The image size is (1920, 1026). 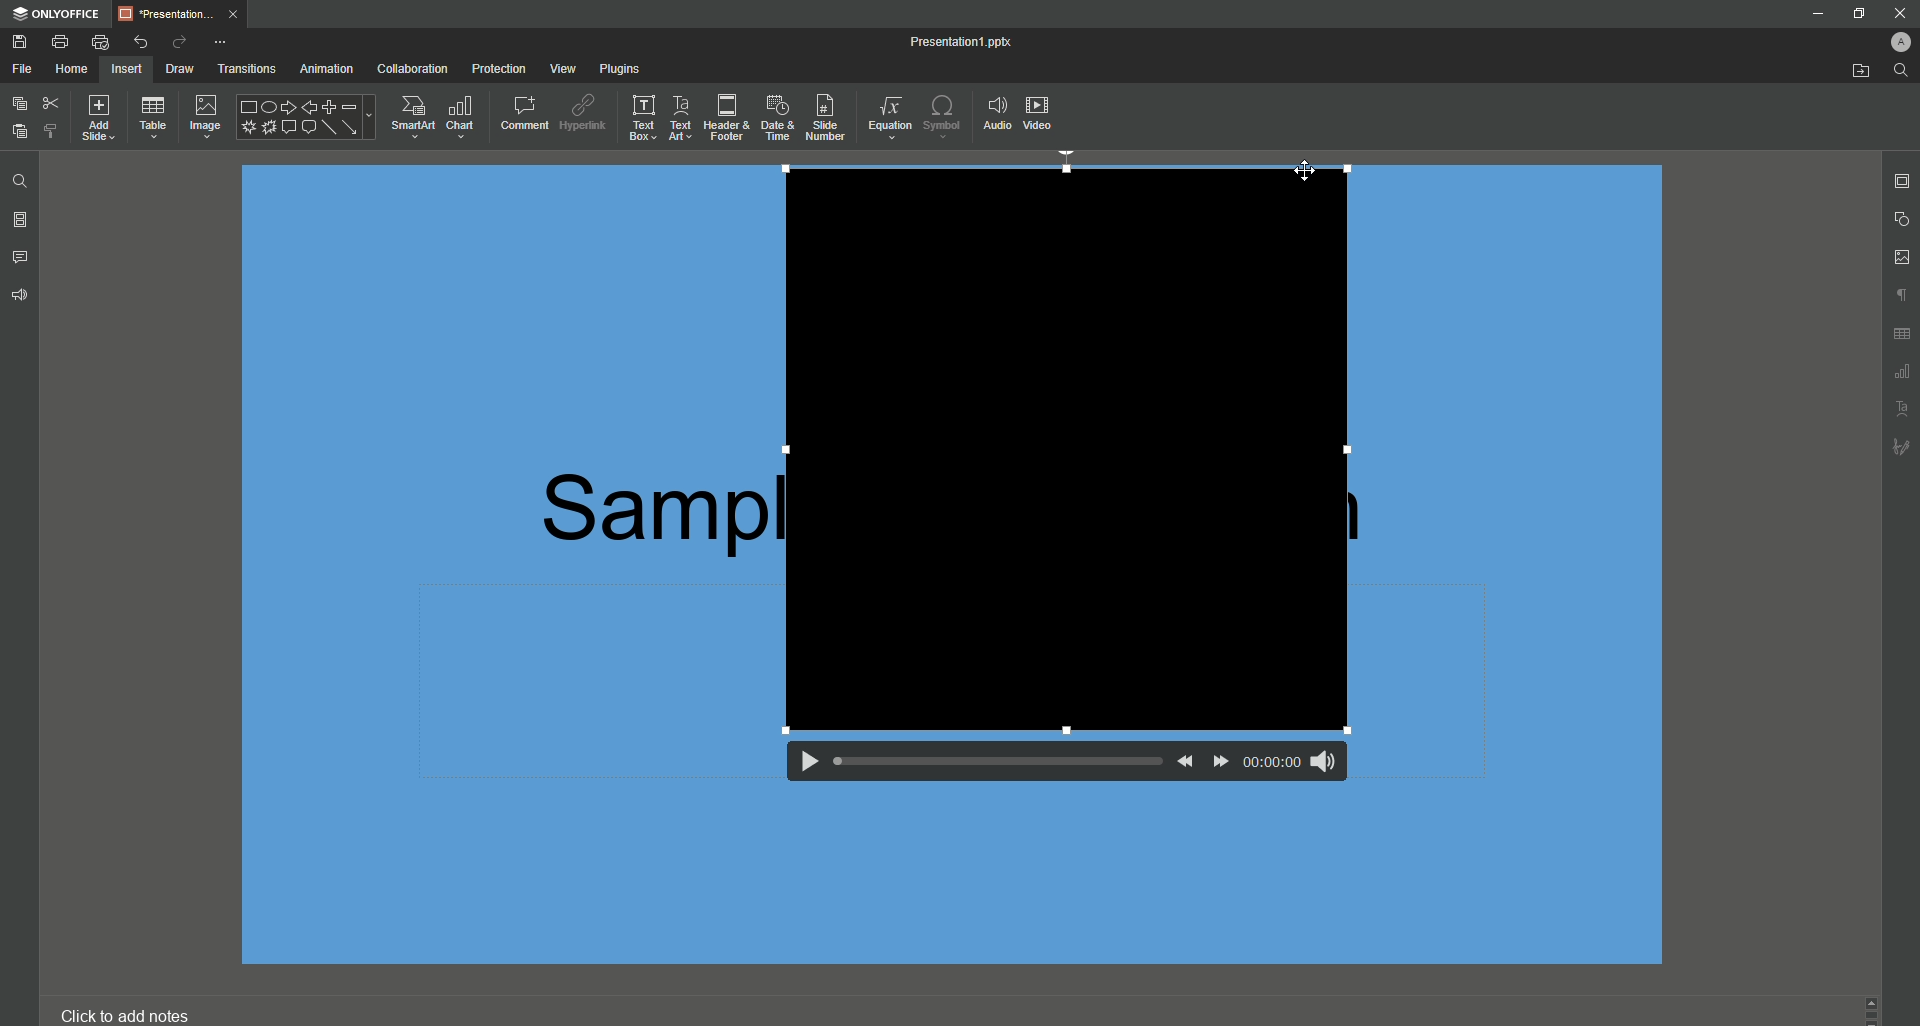 What do you see at coordinates (18, 133) in the screenshot?
I see `Paste` at bounding box center [18, 133].